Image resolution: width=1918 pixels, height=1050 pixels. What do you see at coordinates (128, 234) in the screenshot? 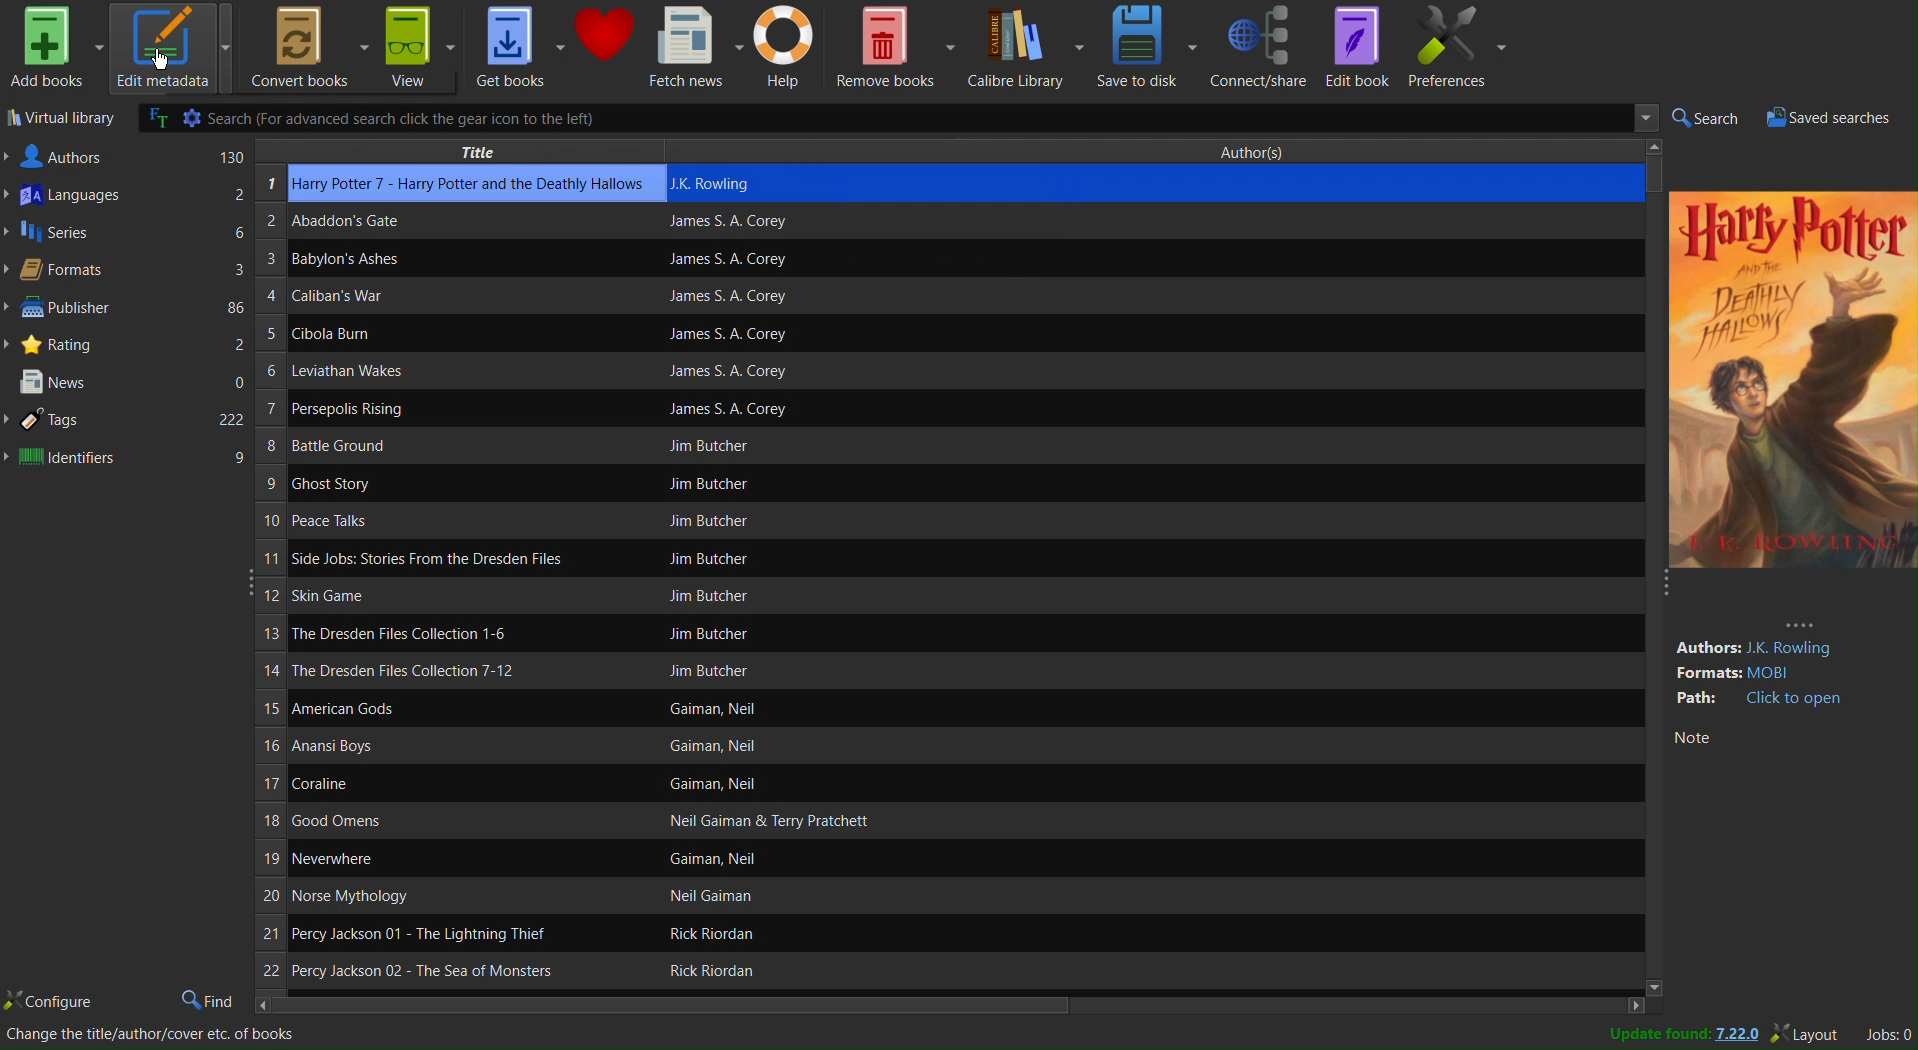
I see `Series` at bounding box center [128, 234].